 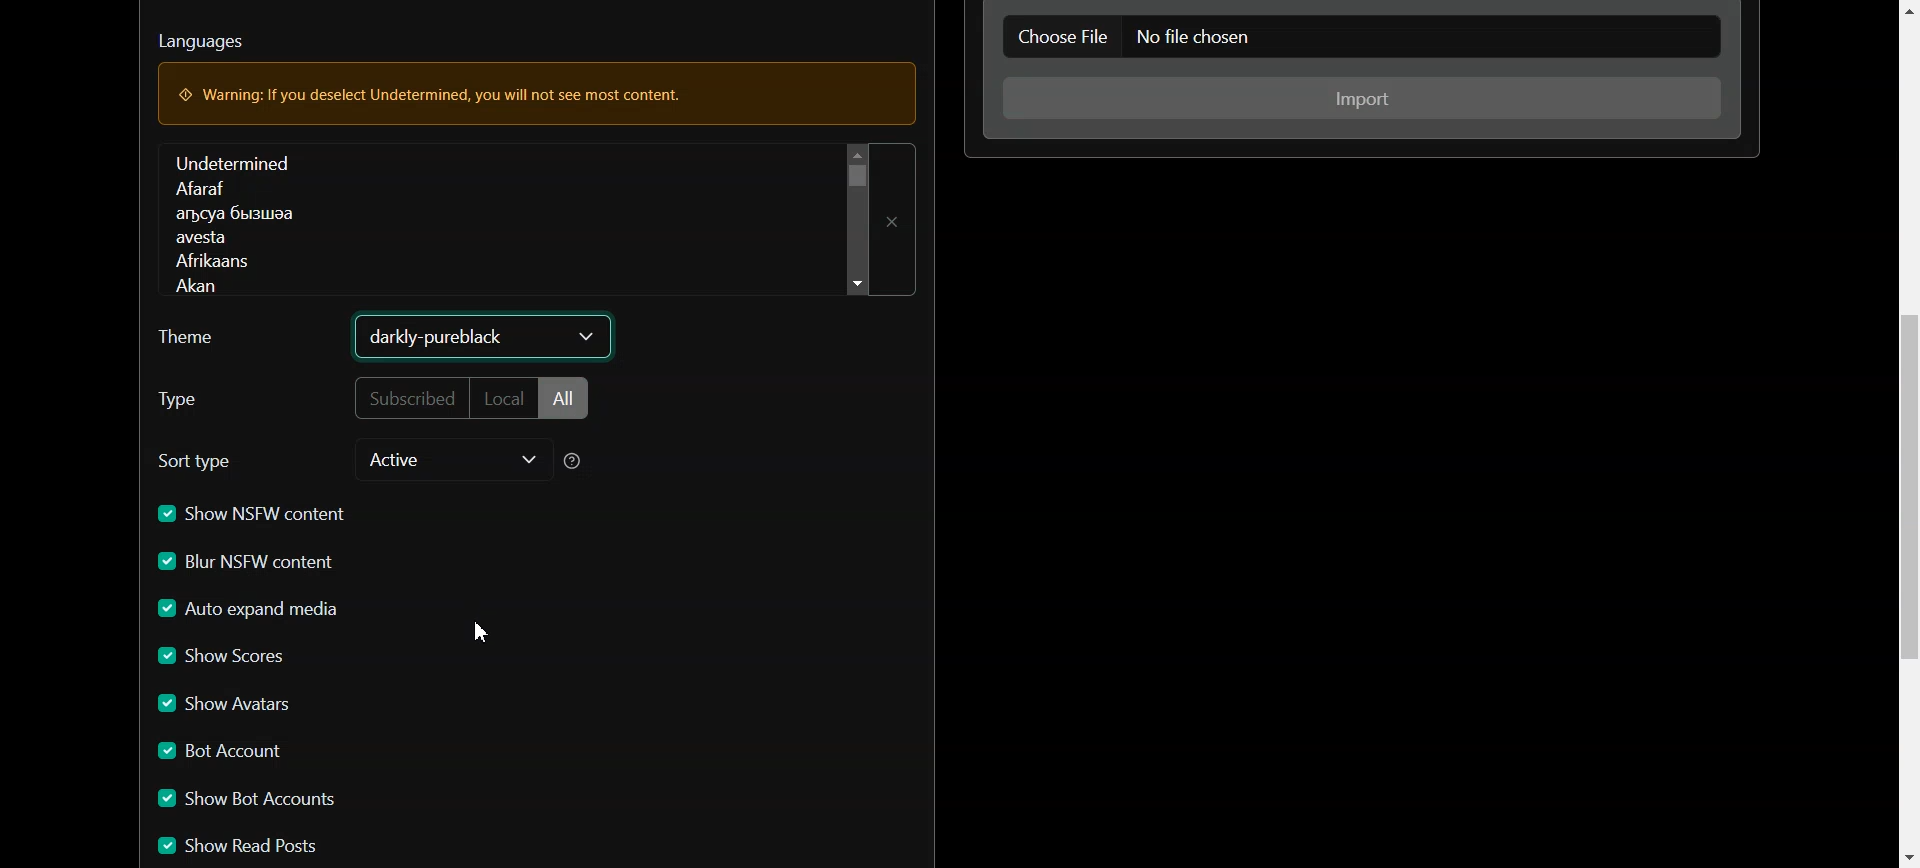 What do you see at coordinates (505, 401) in the screenshot?
I see `Local` at bounding box center [505, 401].